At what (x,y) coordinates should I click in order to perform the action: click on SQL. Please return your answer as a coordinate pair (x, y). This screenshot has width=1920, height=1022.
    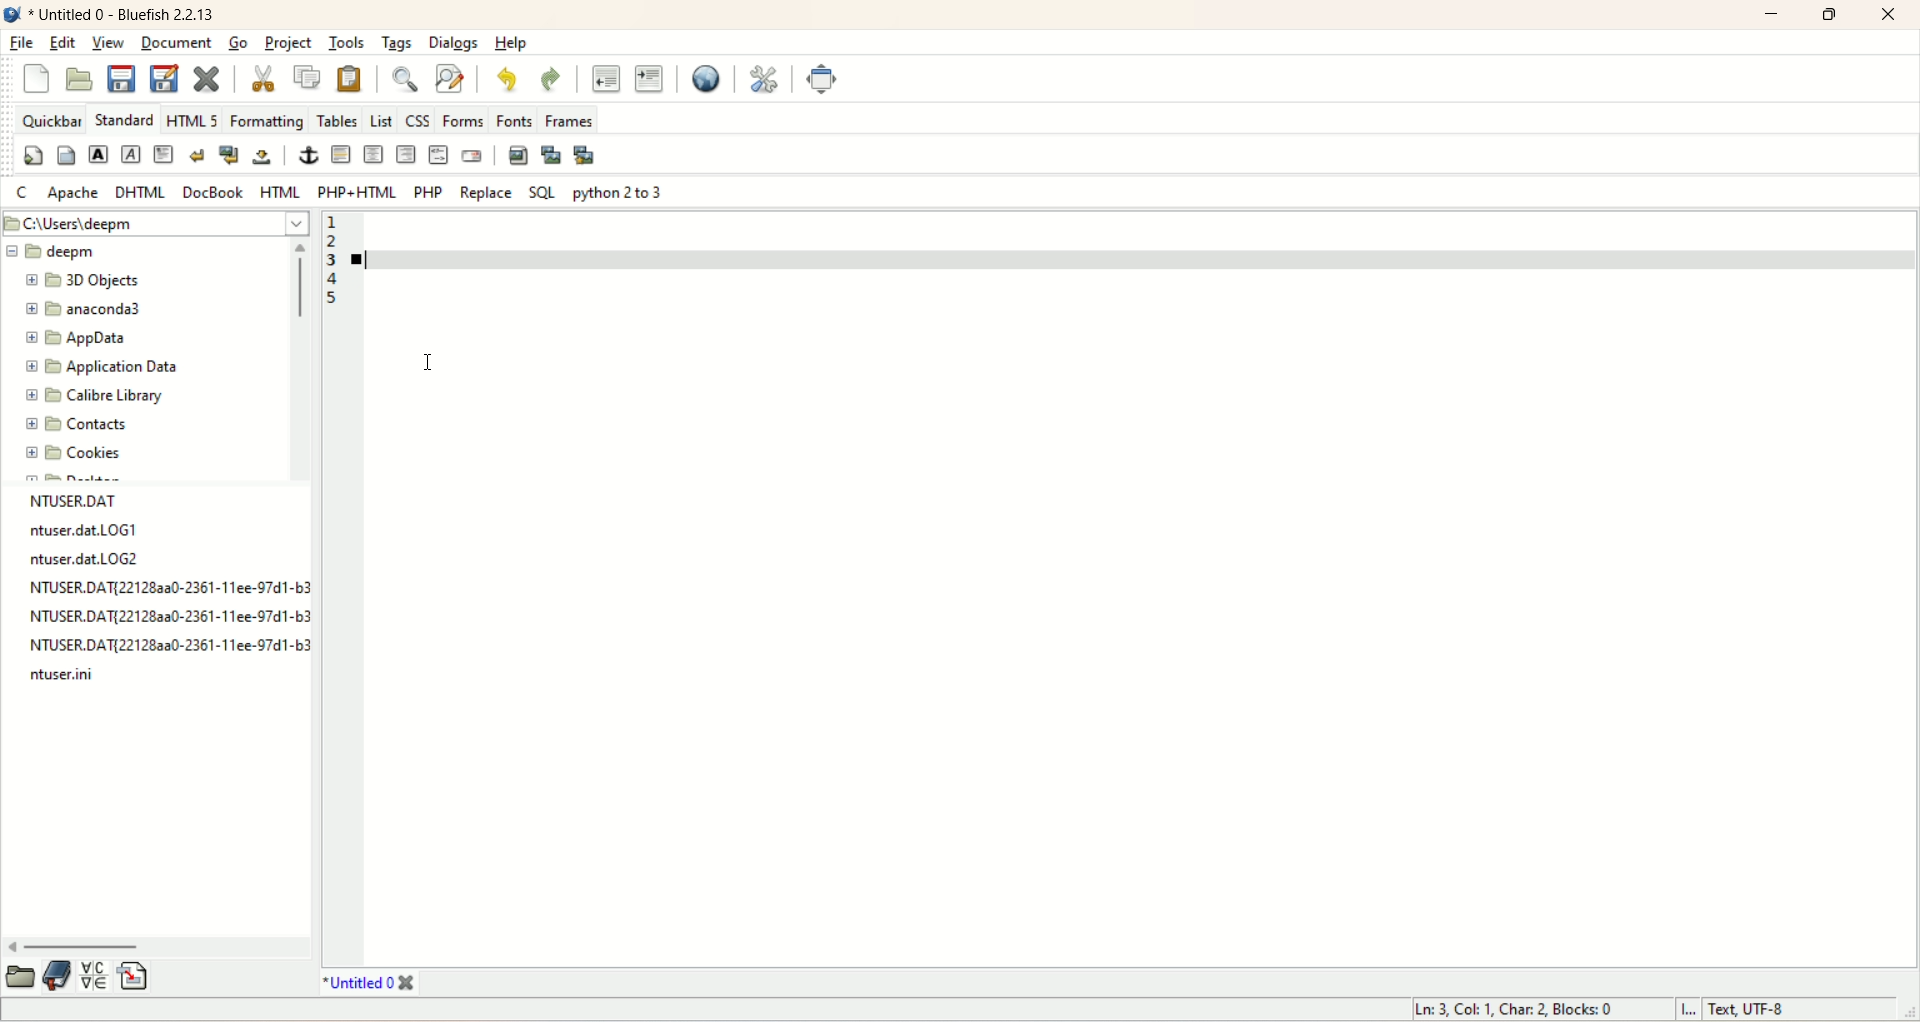
    Looking at the image, I should click on (542, 192).